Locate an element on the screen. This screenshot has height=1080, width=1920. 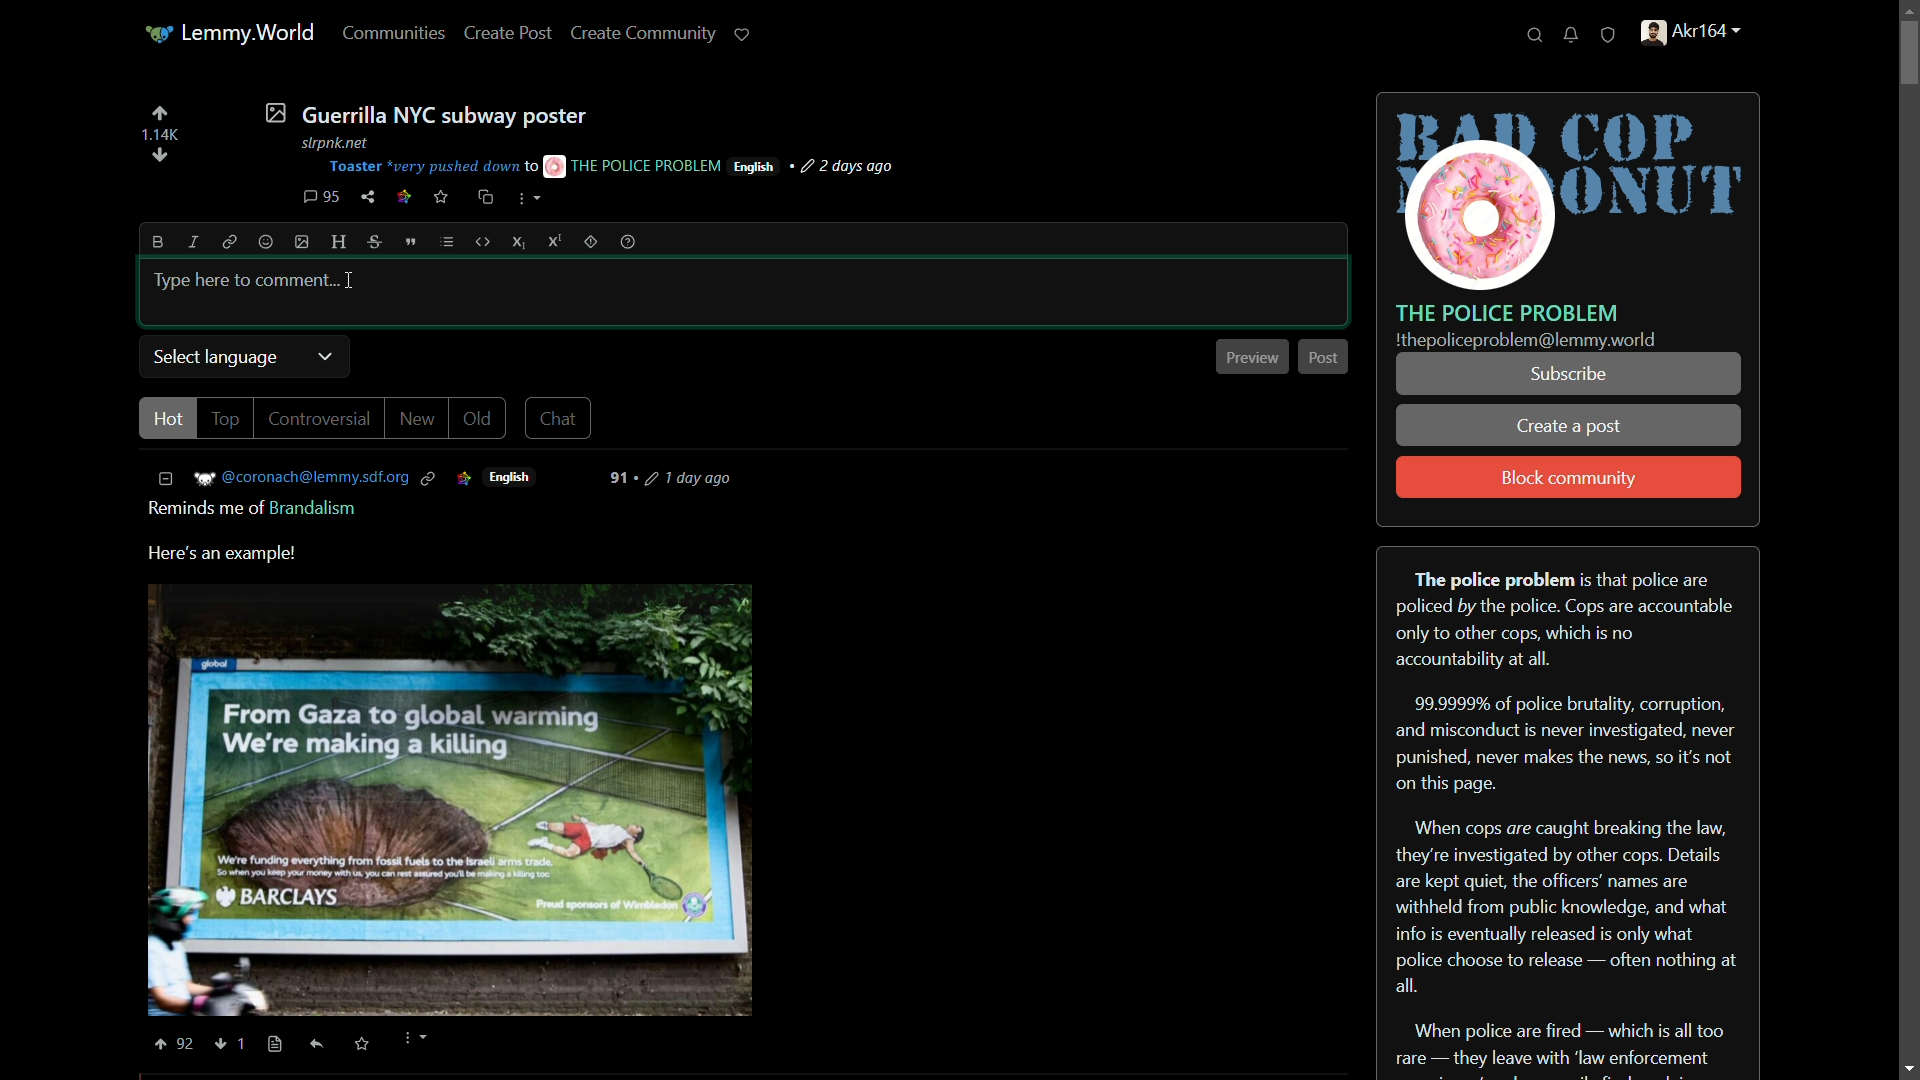
subscript is located at coordinates (521, 242).